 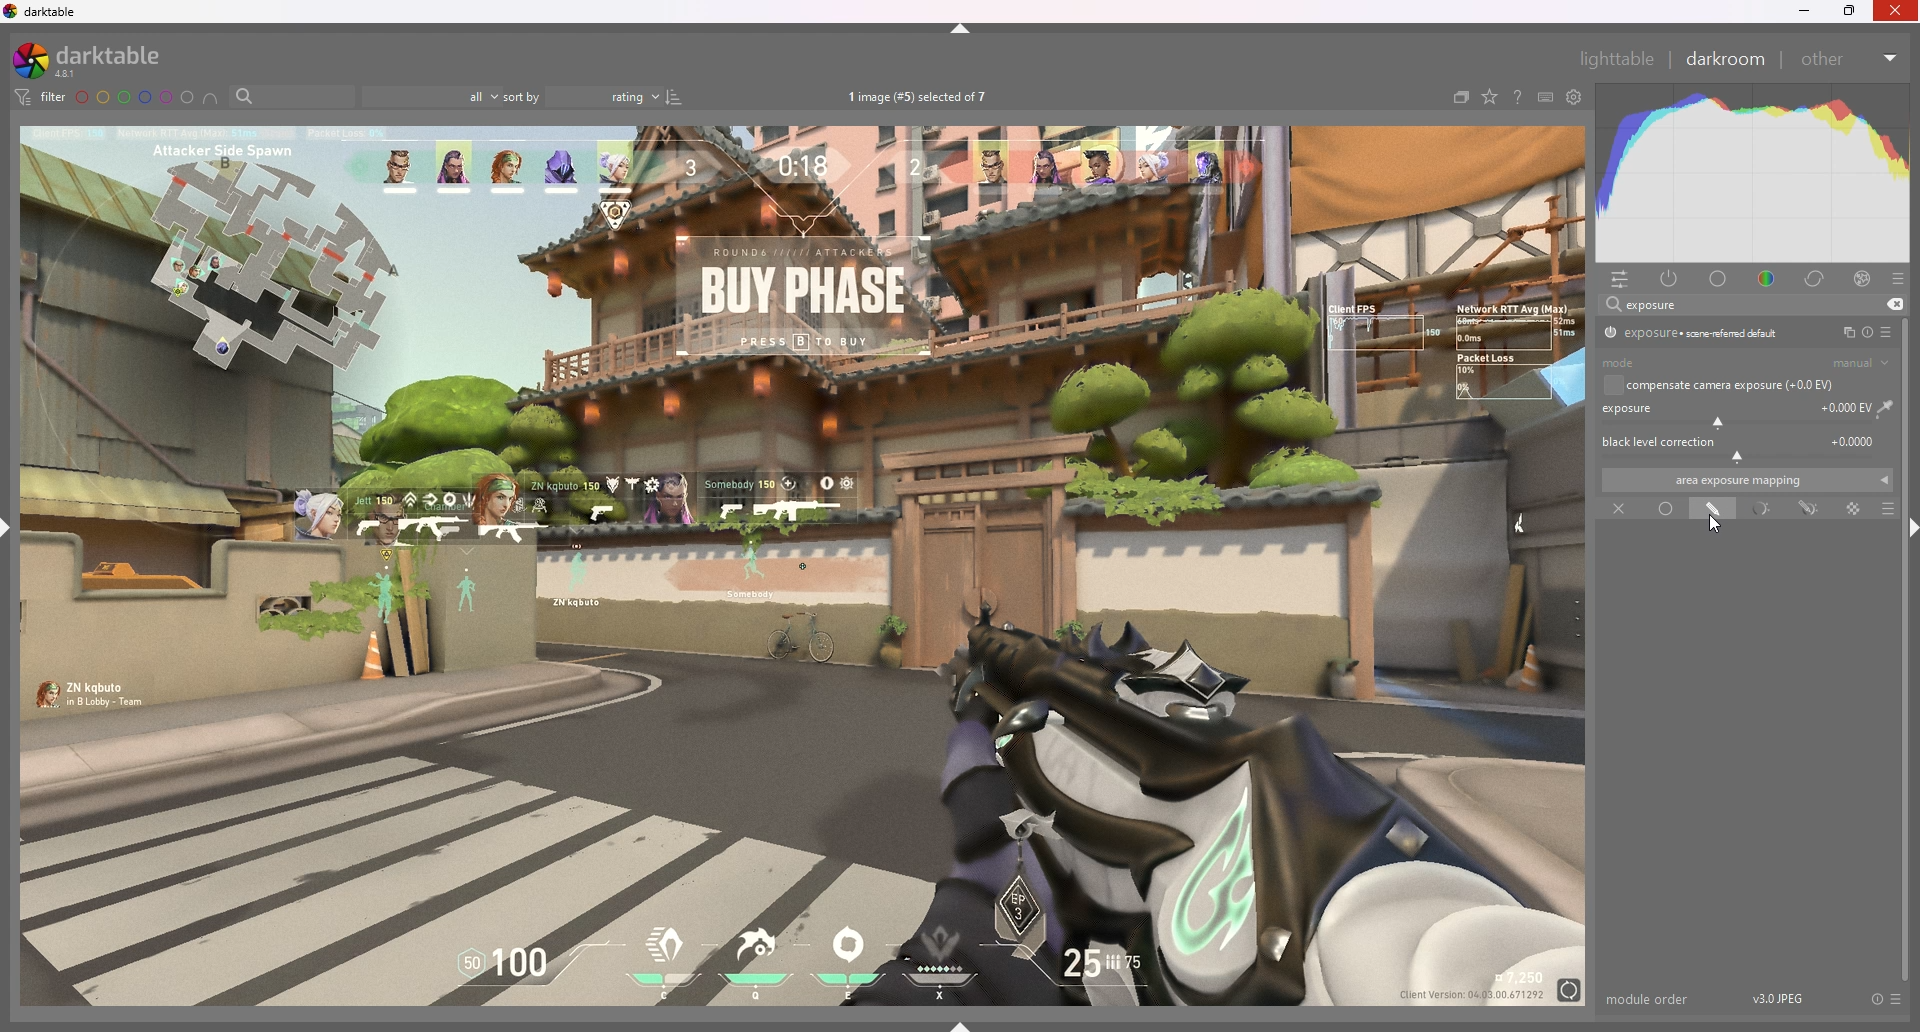 What do you see at coordinates (1766, 279) in the screenshot?
I see `color` at bounding box center [1766, 279].